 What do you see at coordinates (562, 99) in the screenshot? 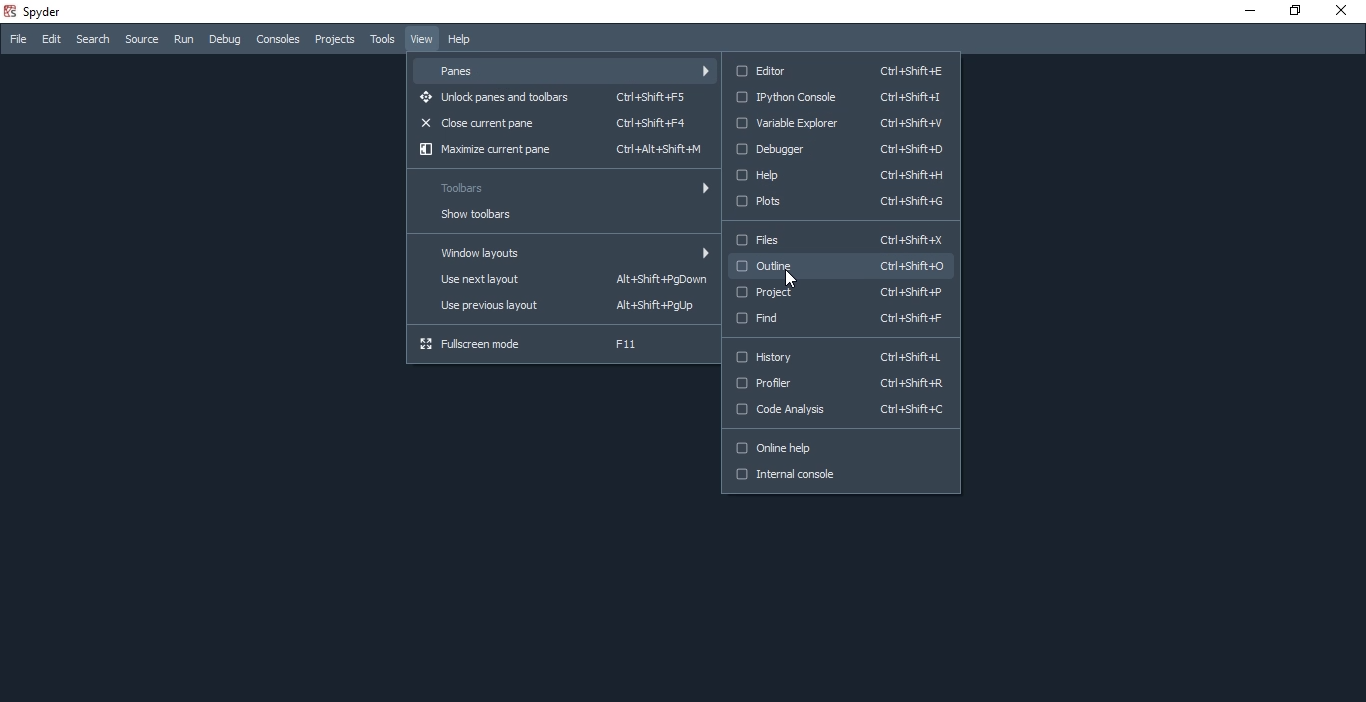
I see `Unlock panes and toolbars` at bounding box center [562, 99].